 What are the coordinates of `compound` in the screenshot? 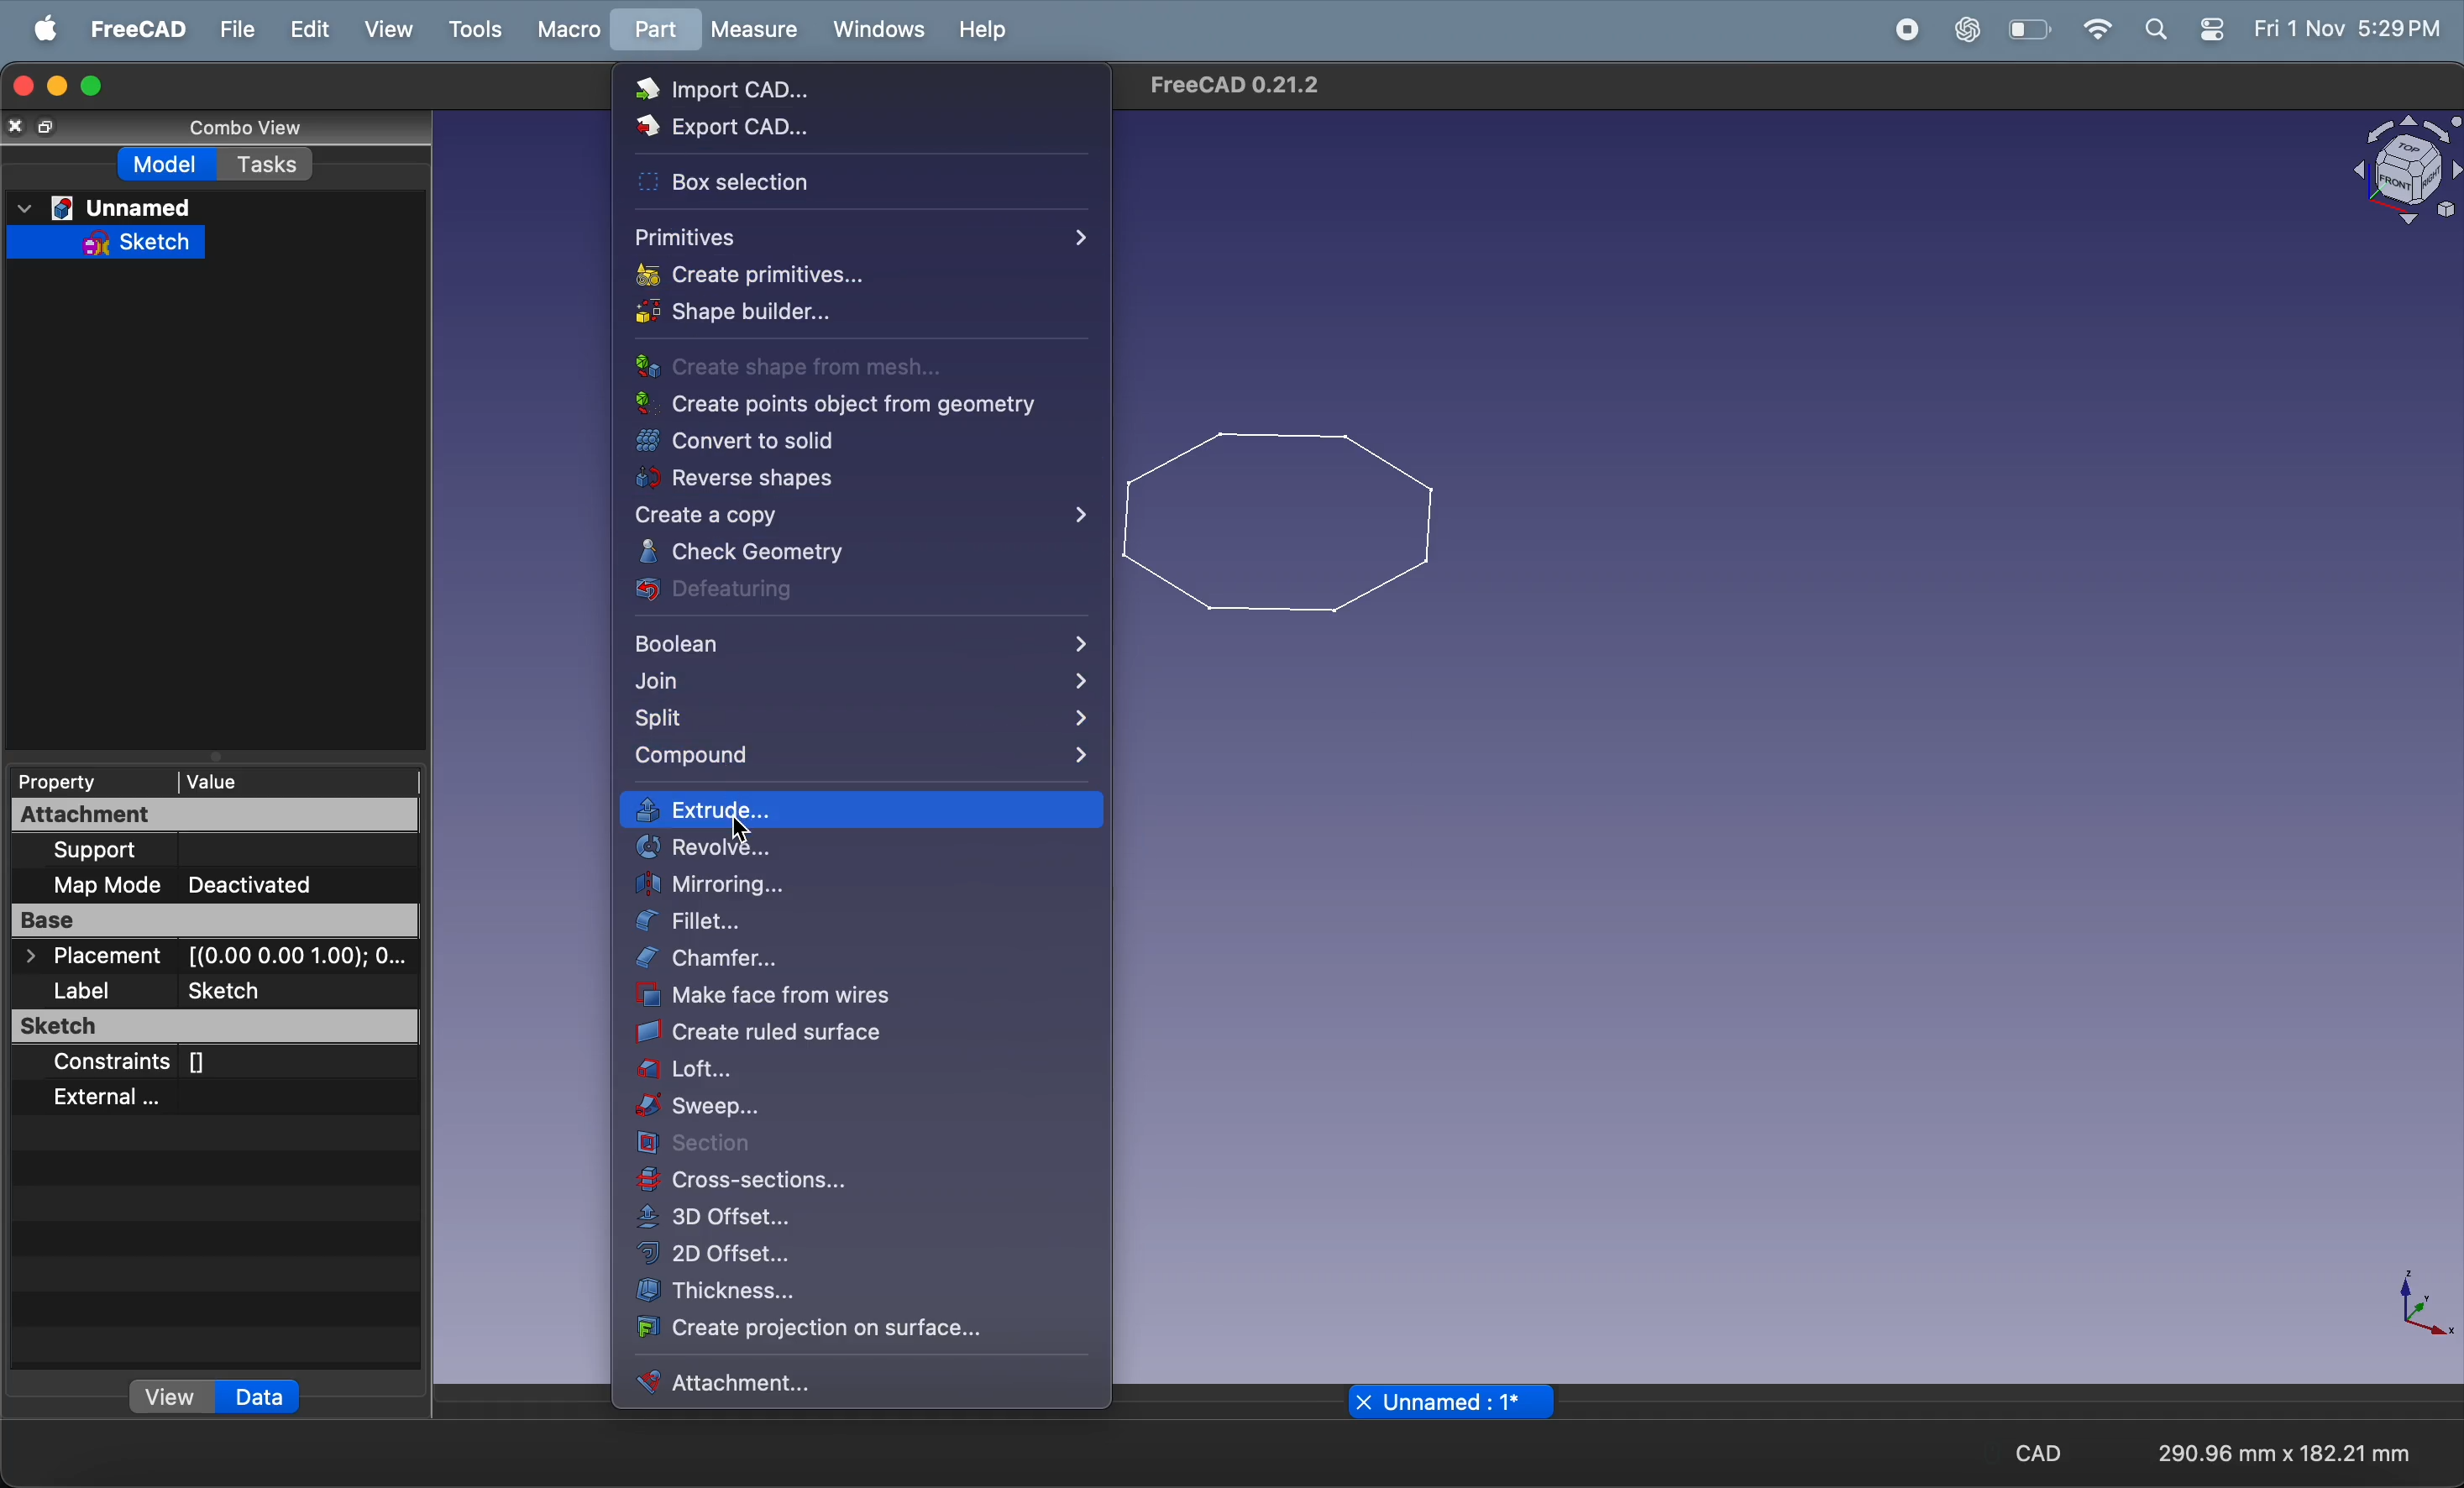 It's located at (861, 757).